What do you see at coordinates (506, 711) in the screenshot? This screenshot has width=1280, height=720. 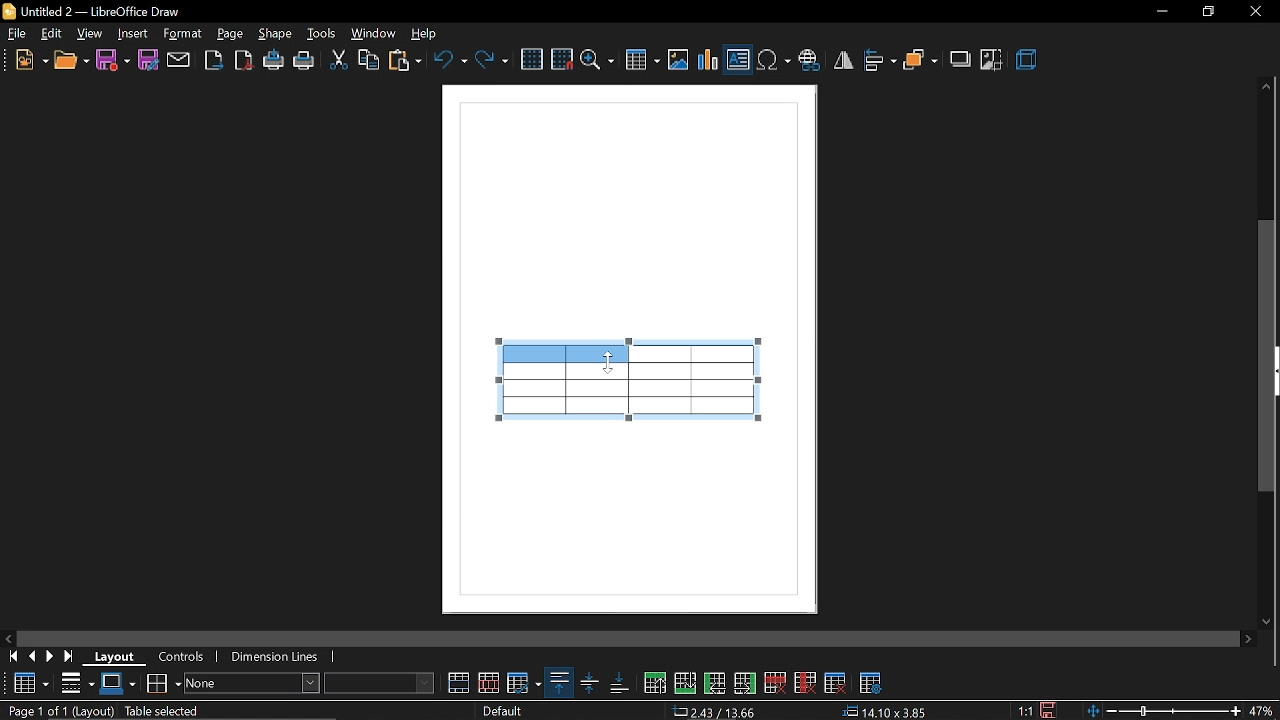 I see `Default` at bounding box center [506, 711].